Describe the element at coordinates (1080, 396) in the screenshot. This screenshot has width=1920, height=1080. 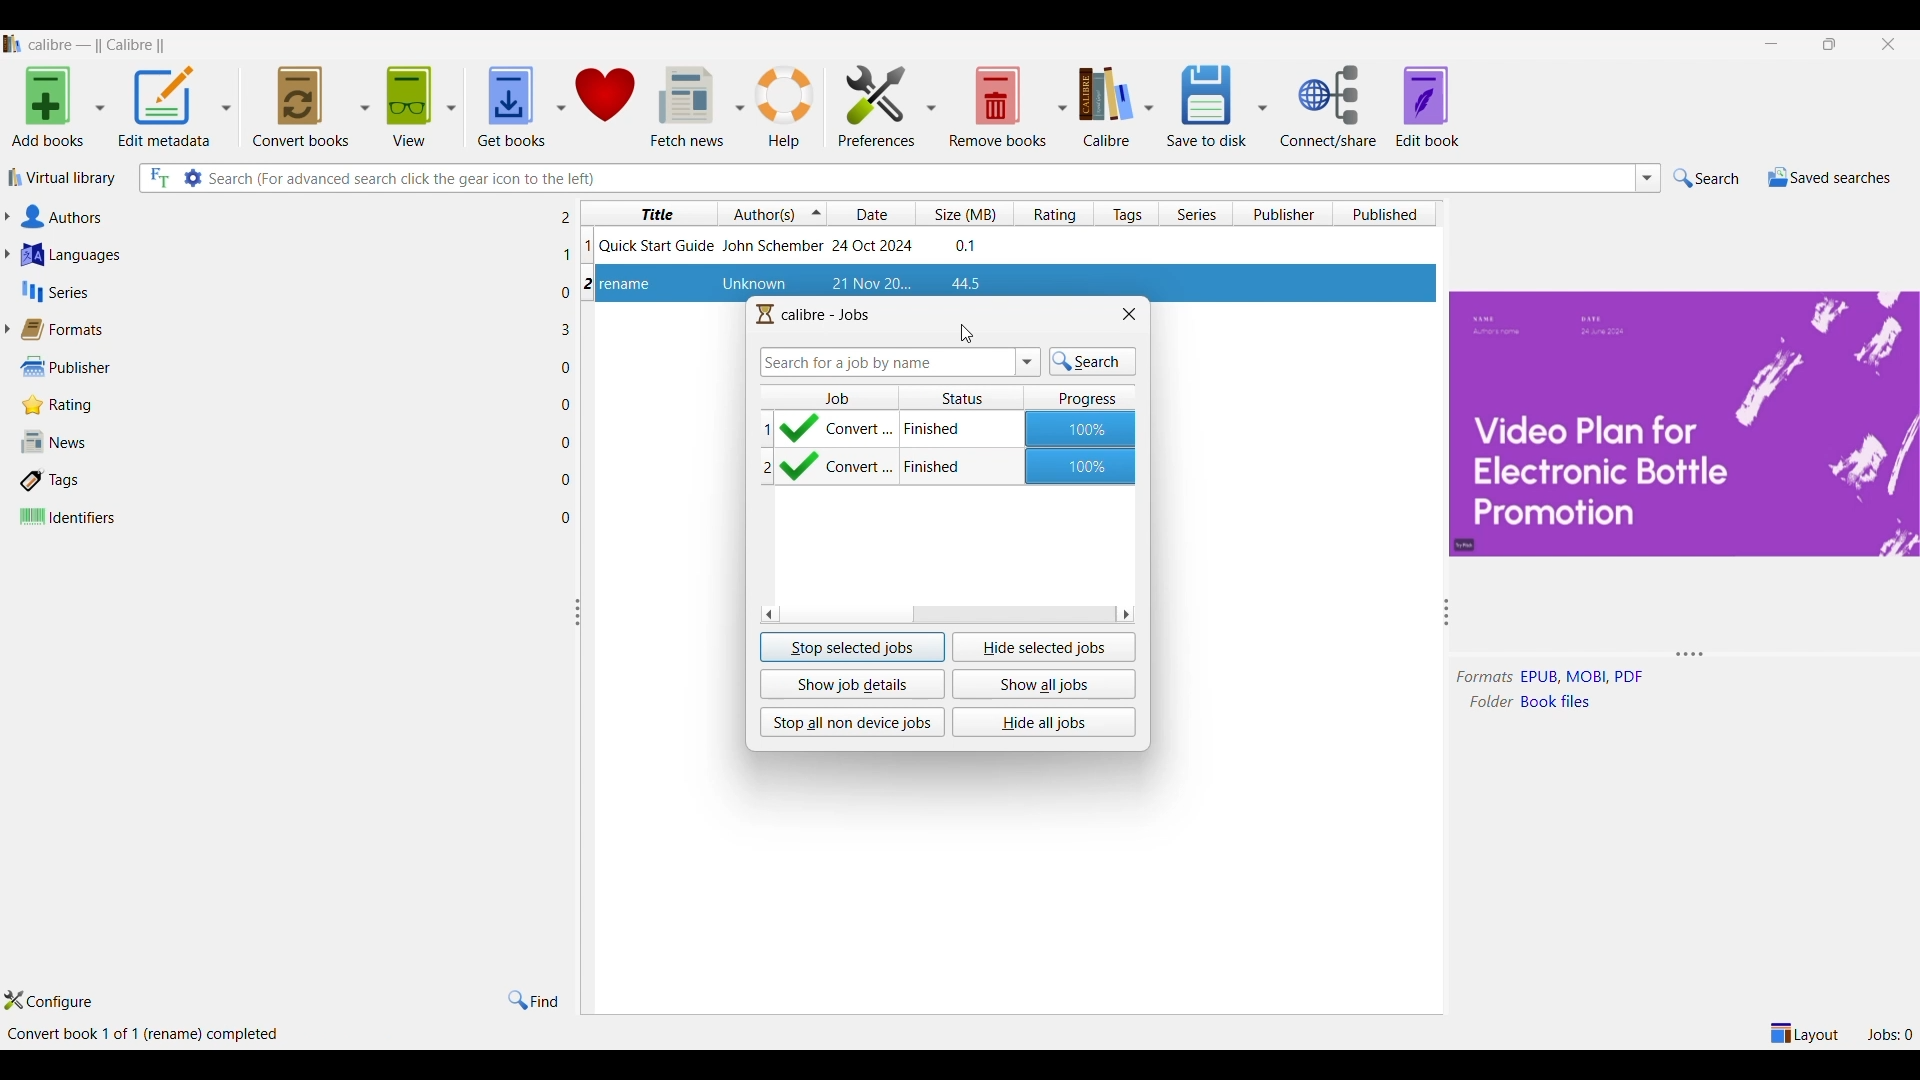
I see `Progress column` at that location.